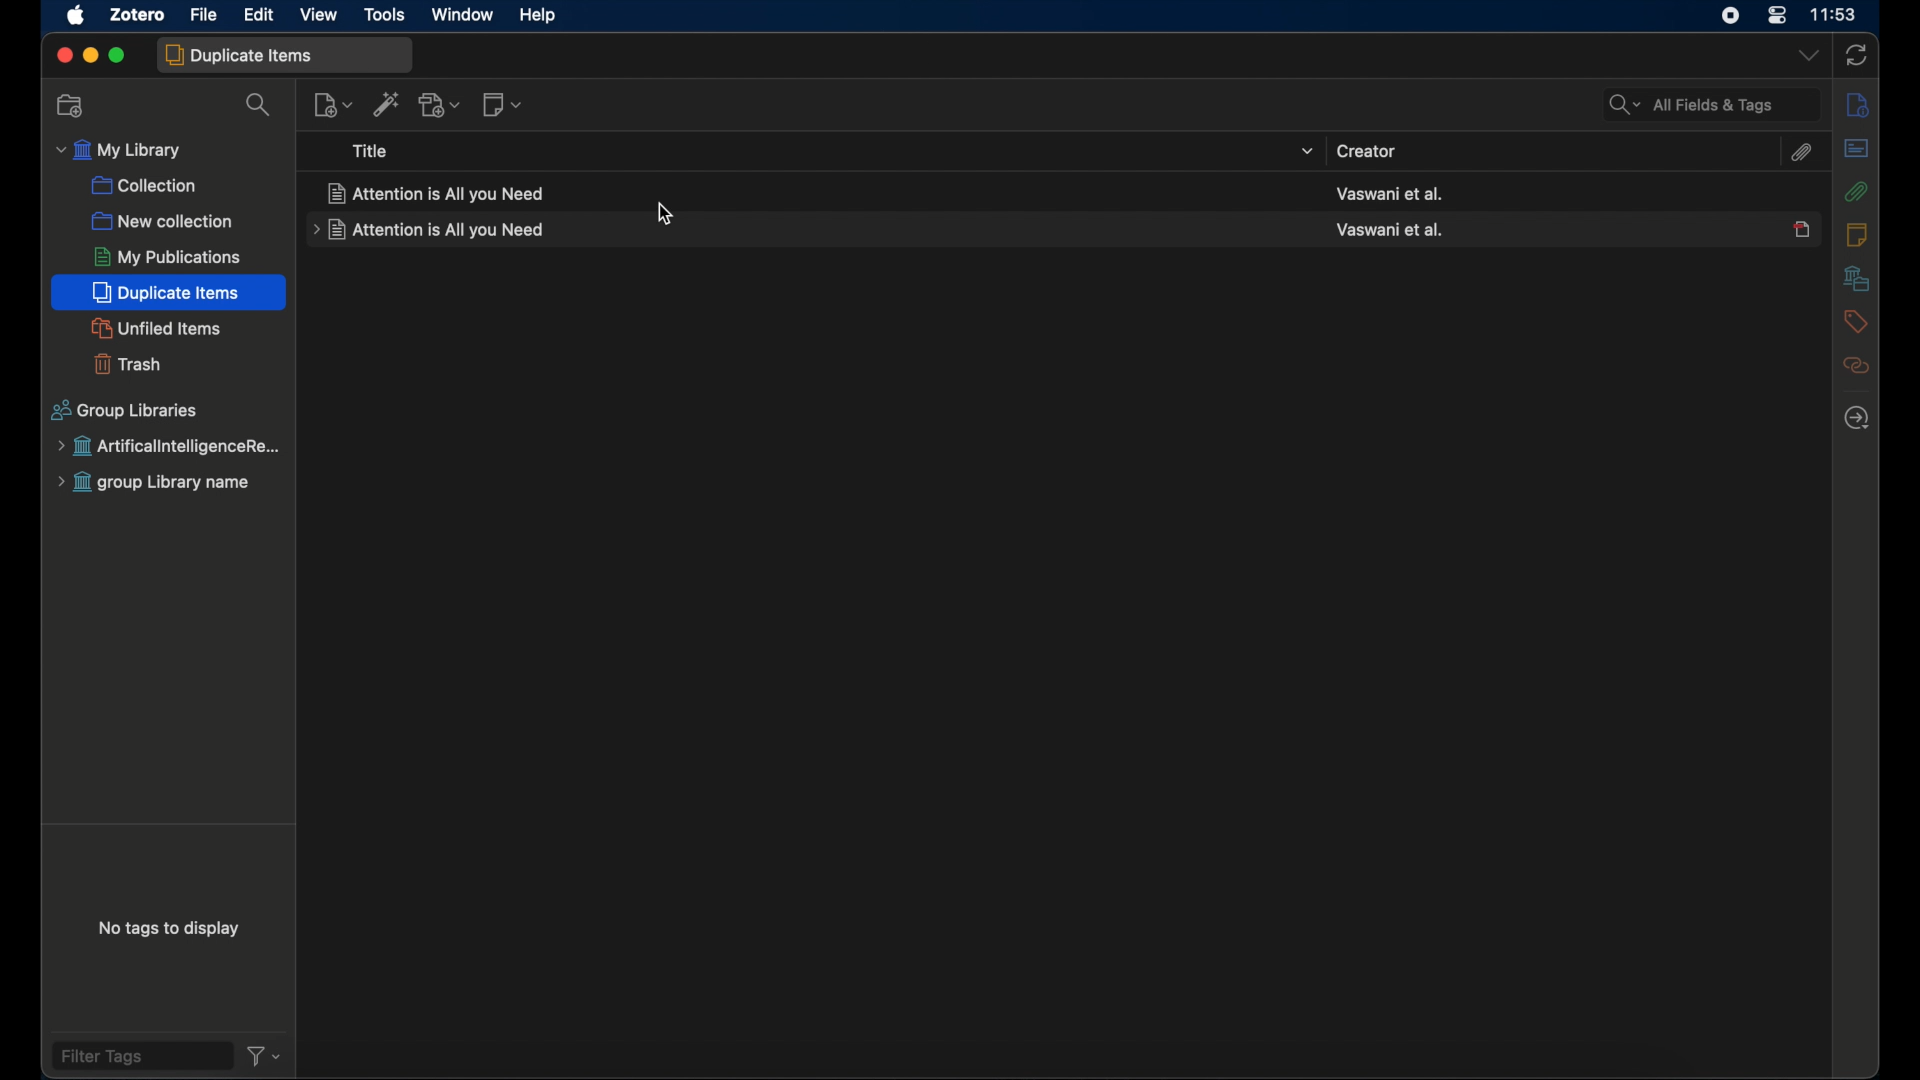  I want to click on group libraries, so click(126, 410).